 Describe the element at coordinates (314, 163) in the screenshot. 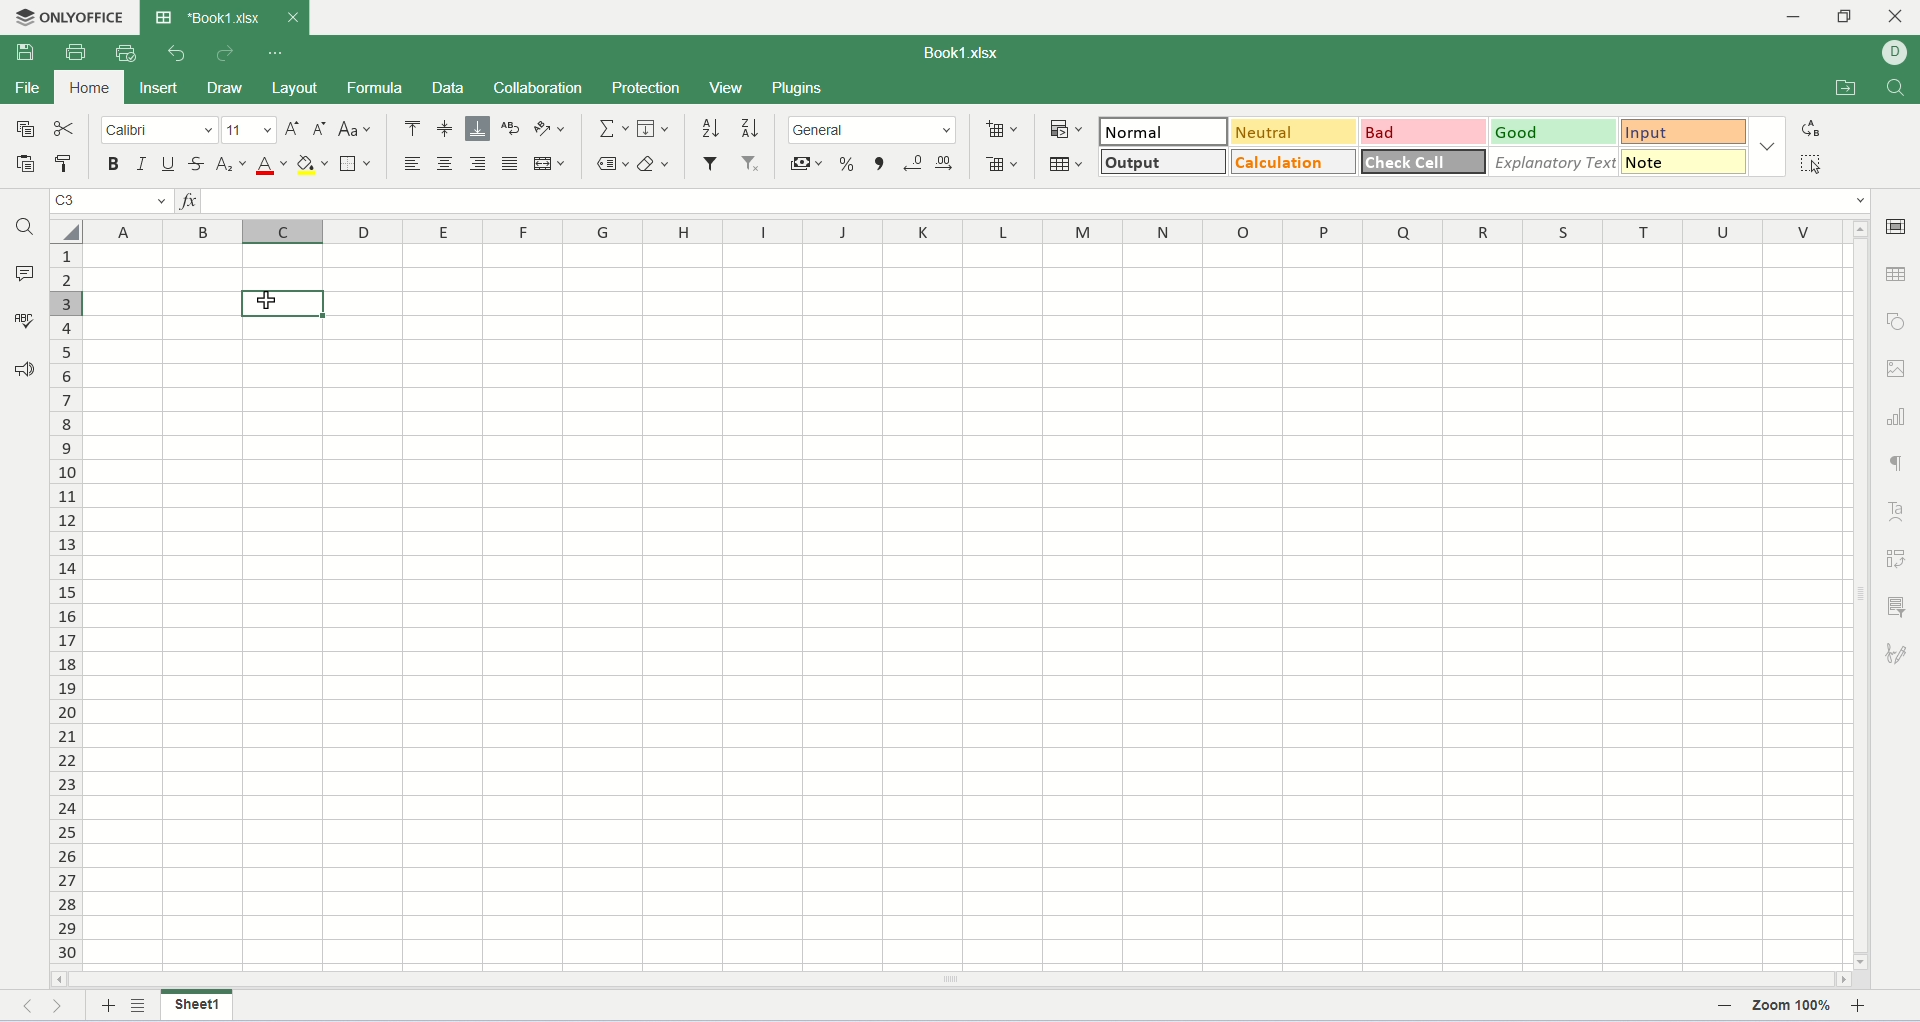

I see `backgroun color` at that location.